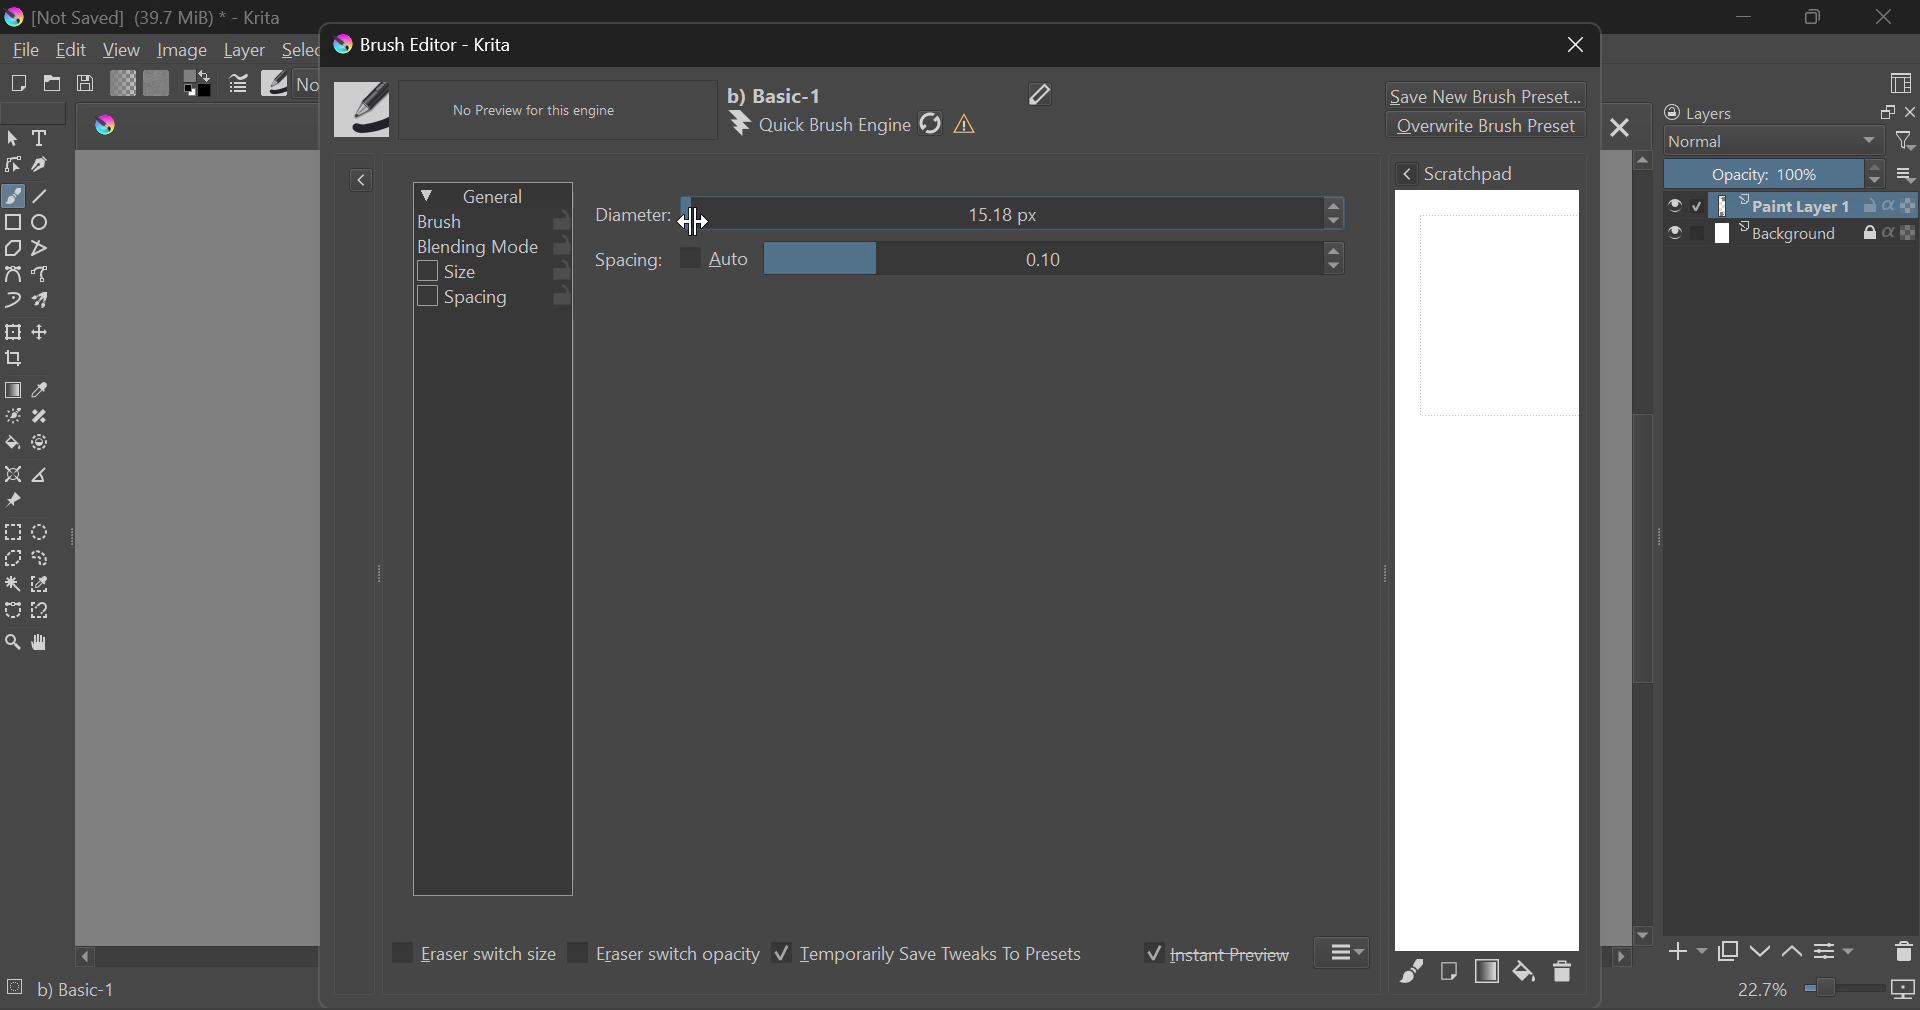  I want to click on Pattern, so click(158, 83).